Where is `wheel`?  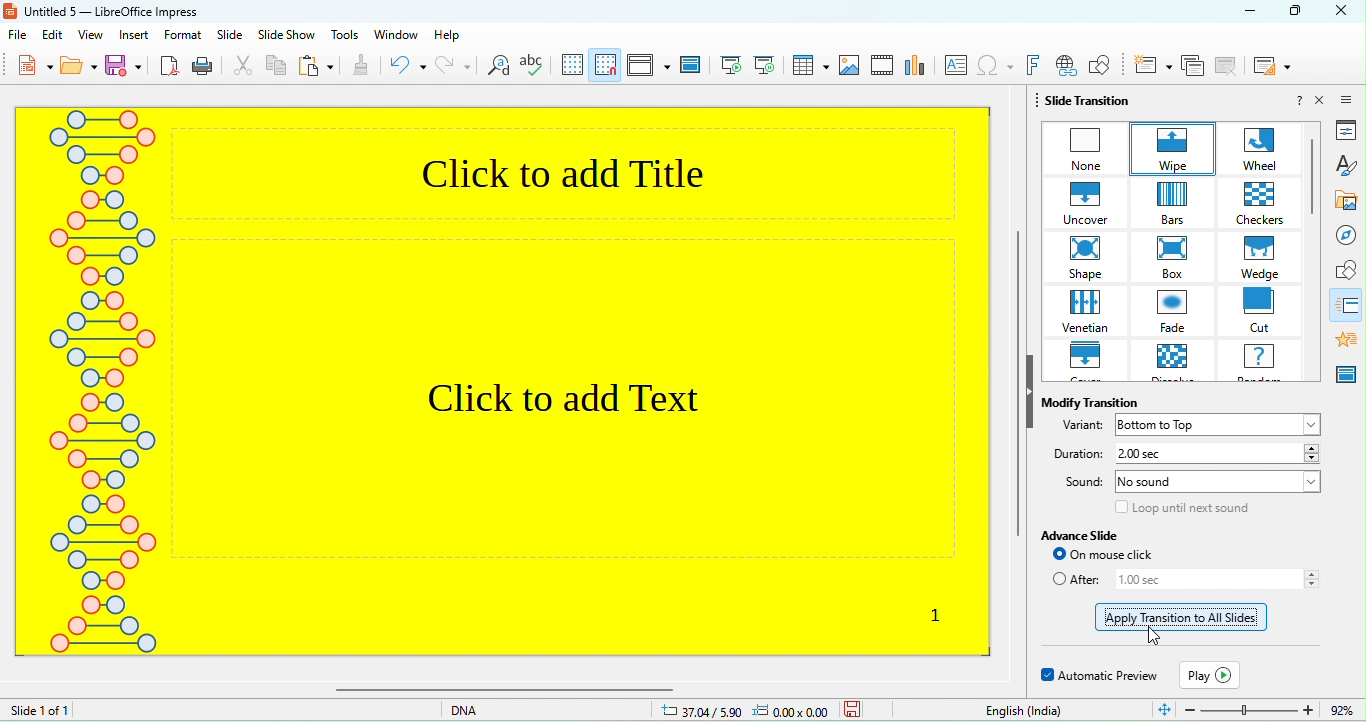
wheel is located at coordinates (1261, 147).